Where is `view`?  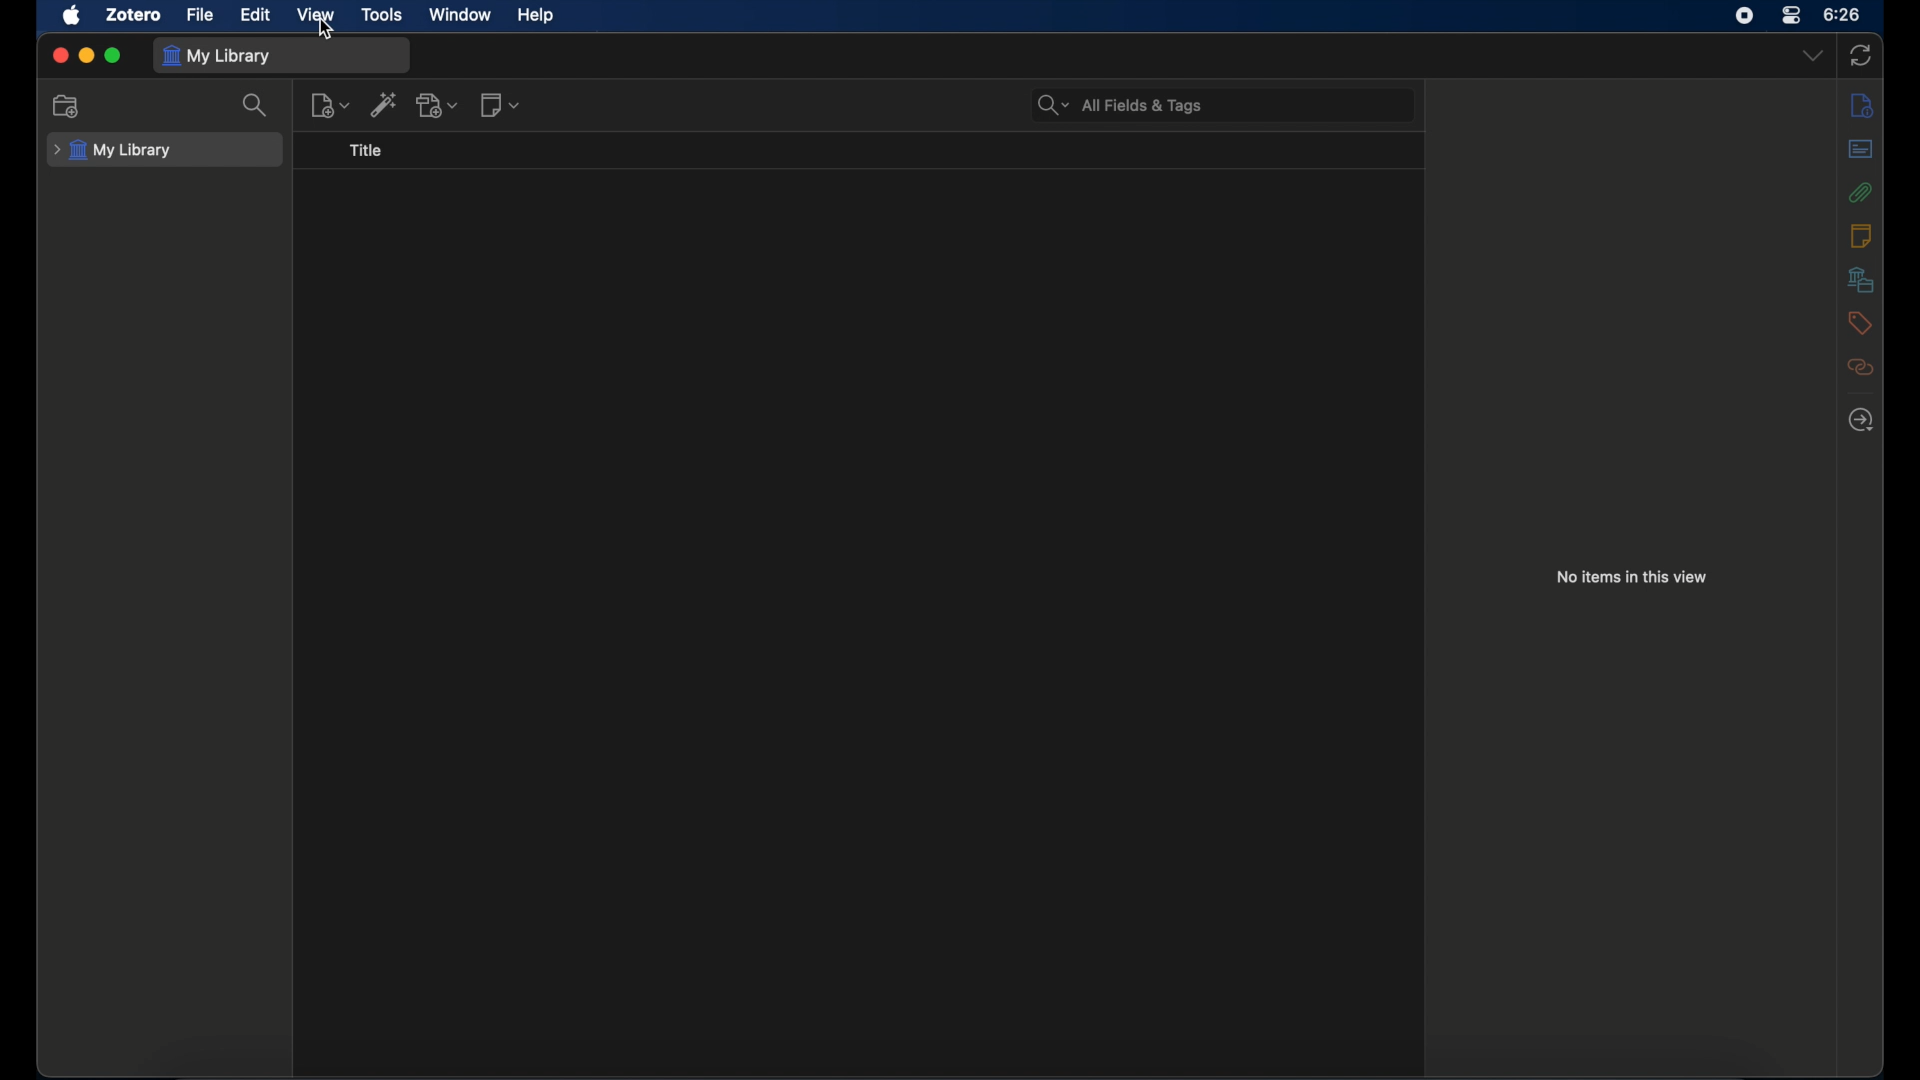 view is located at coordinates (316, 15).